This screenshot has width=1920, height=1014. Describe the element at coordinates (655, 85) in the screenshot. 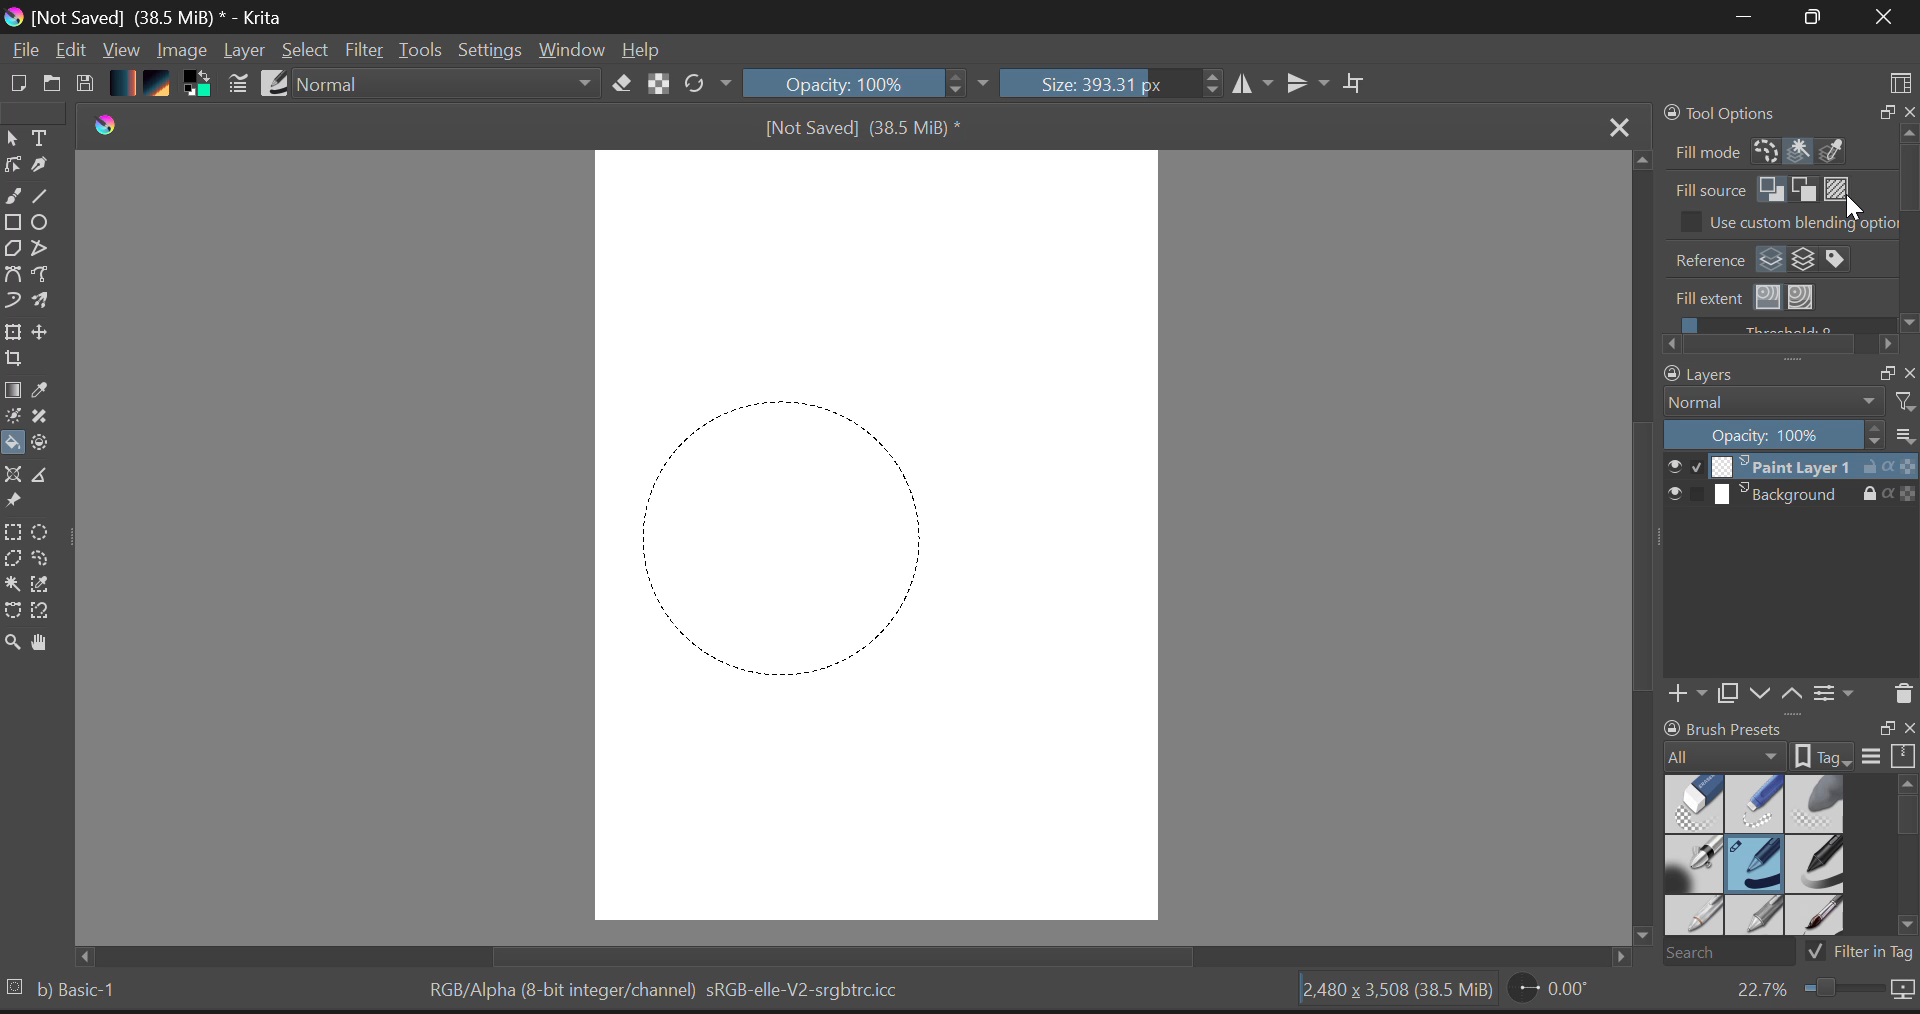

I see `Lock Alpha` at that location.